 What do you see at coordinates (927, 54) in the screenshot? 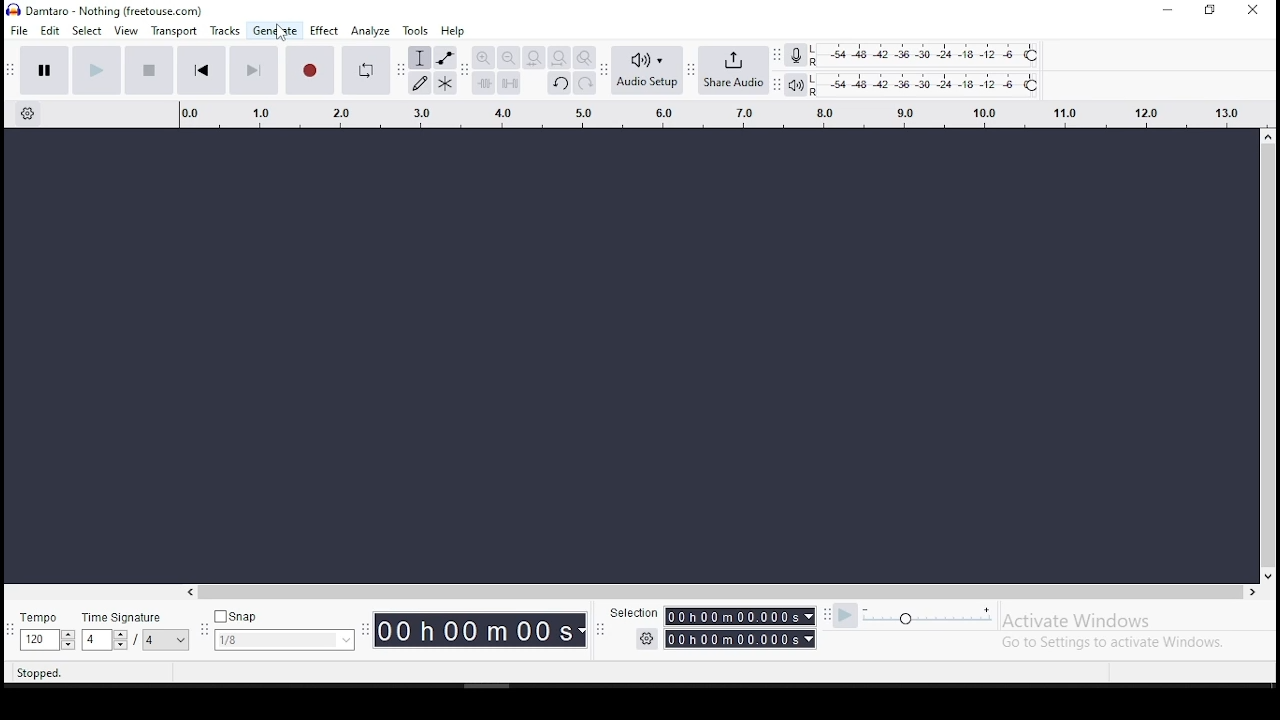
I see `recording level` at bounding box center [927, 54].